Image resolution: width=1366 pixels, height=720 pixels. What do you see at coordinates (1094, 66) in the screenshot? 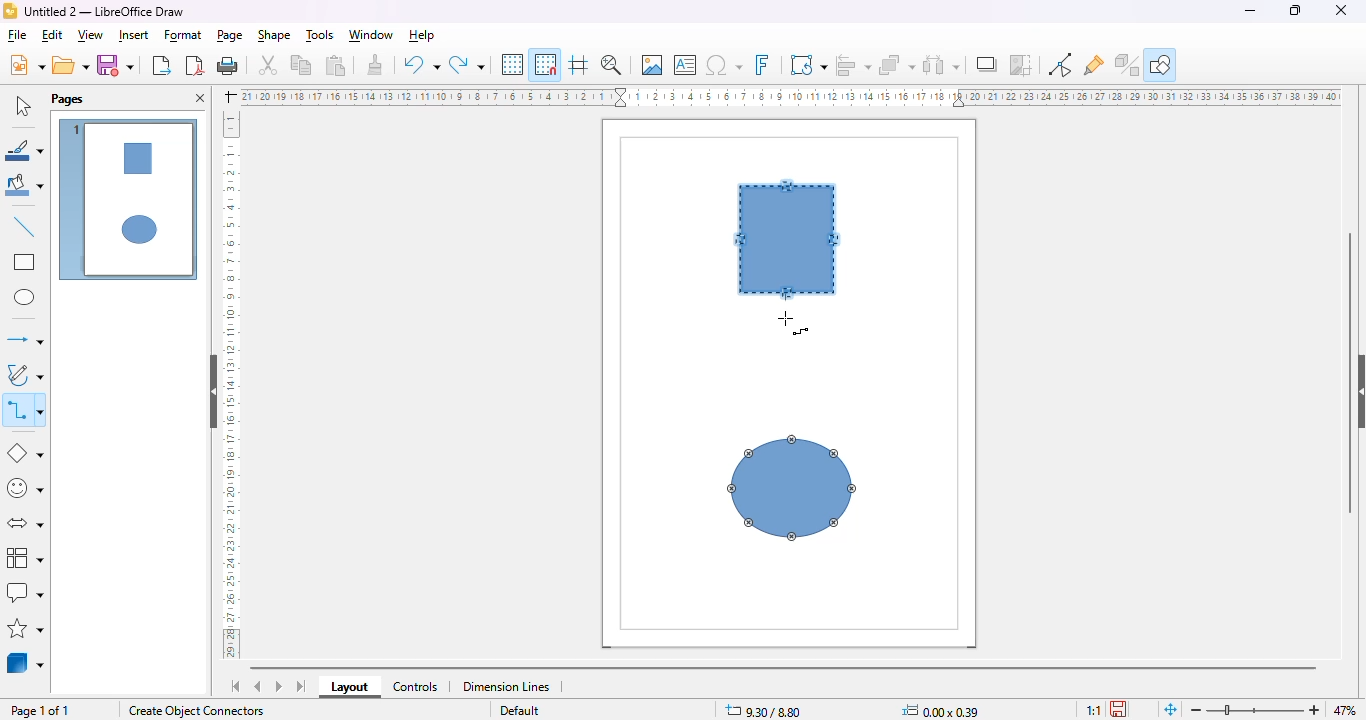
I see `show gluepoint functions` at bounding box center [1094, 66].